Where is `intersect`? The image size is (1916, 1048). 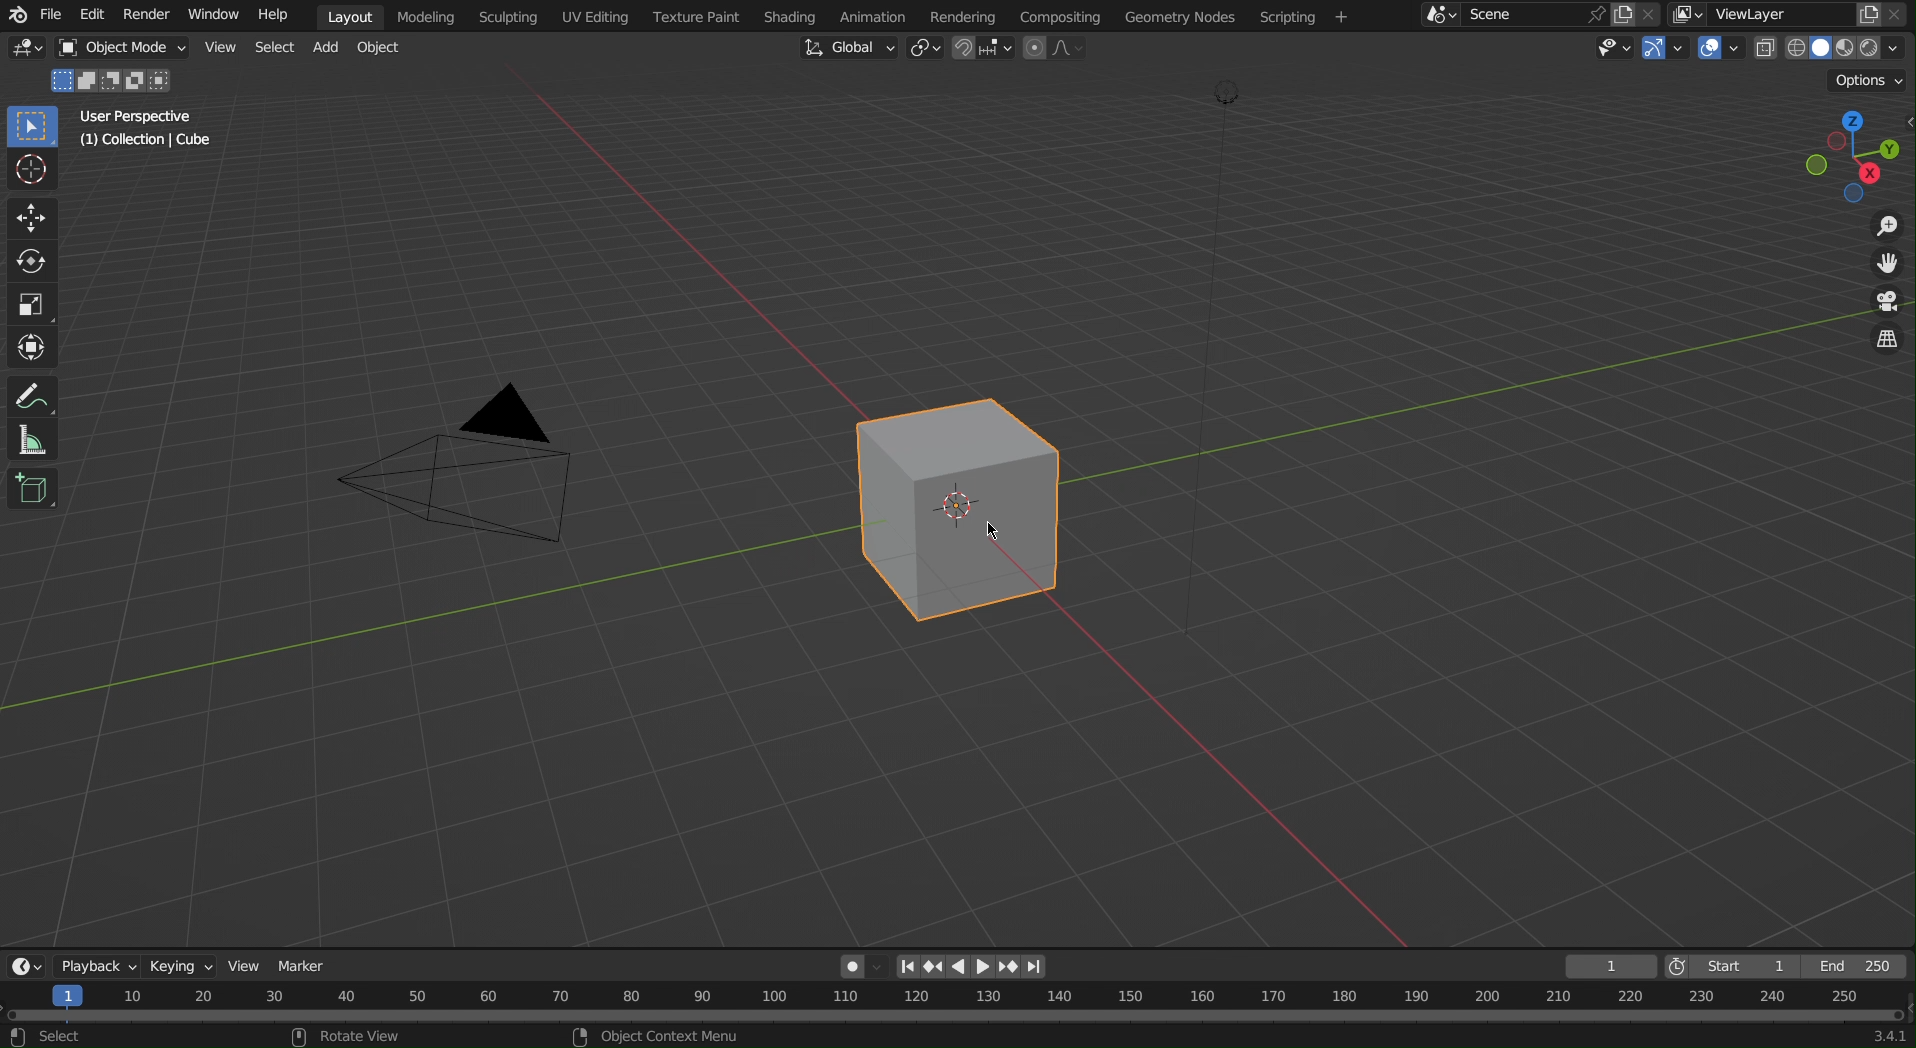 intersect is located at coordinates (167, 81).